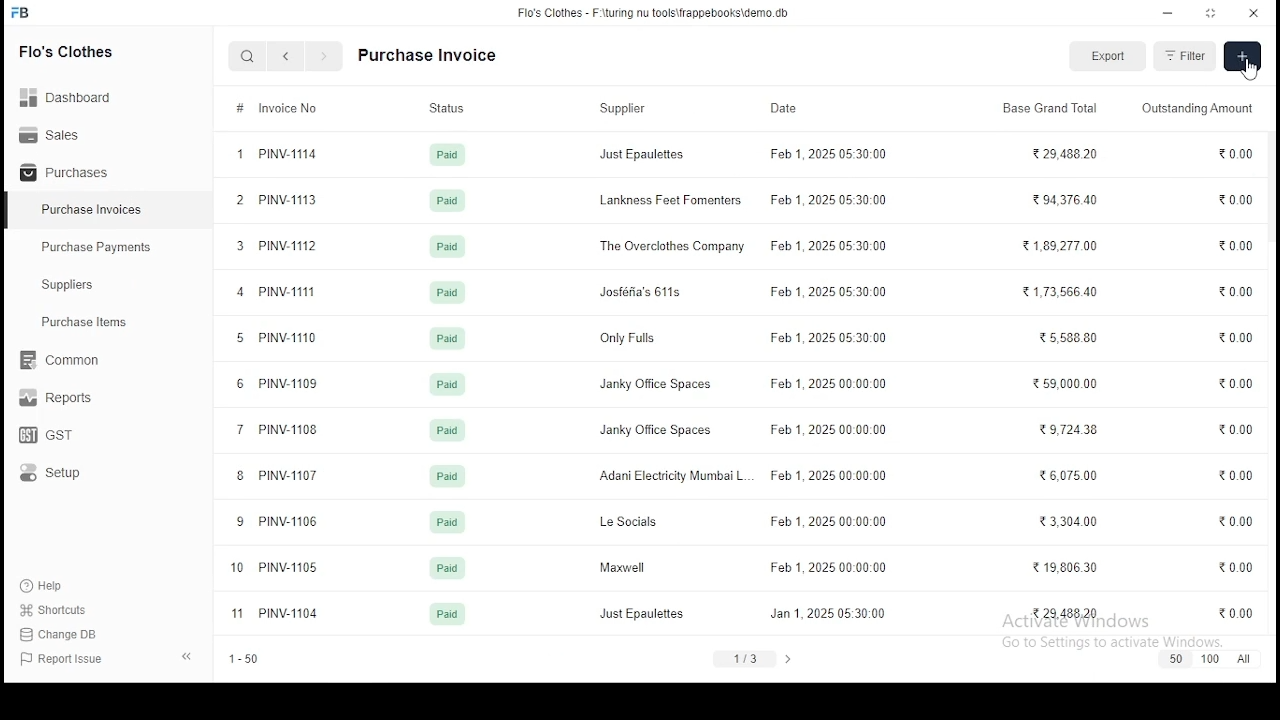  I want to click on 0.00, so click(1232, 383).